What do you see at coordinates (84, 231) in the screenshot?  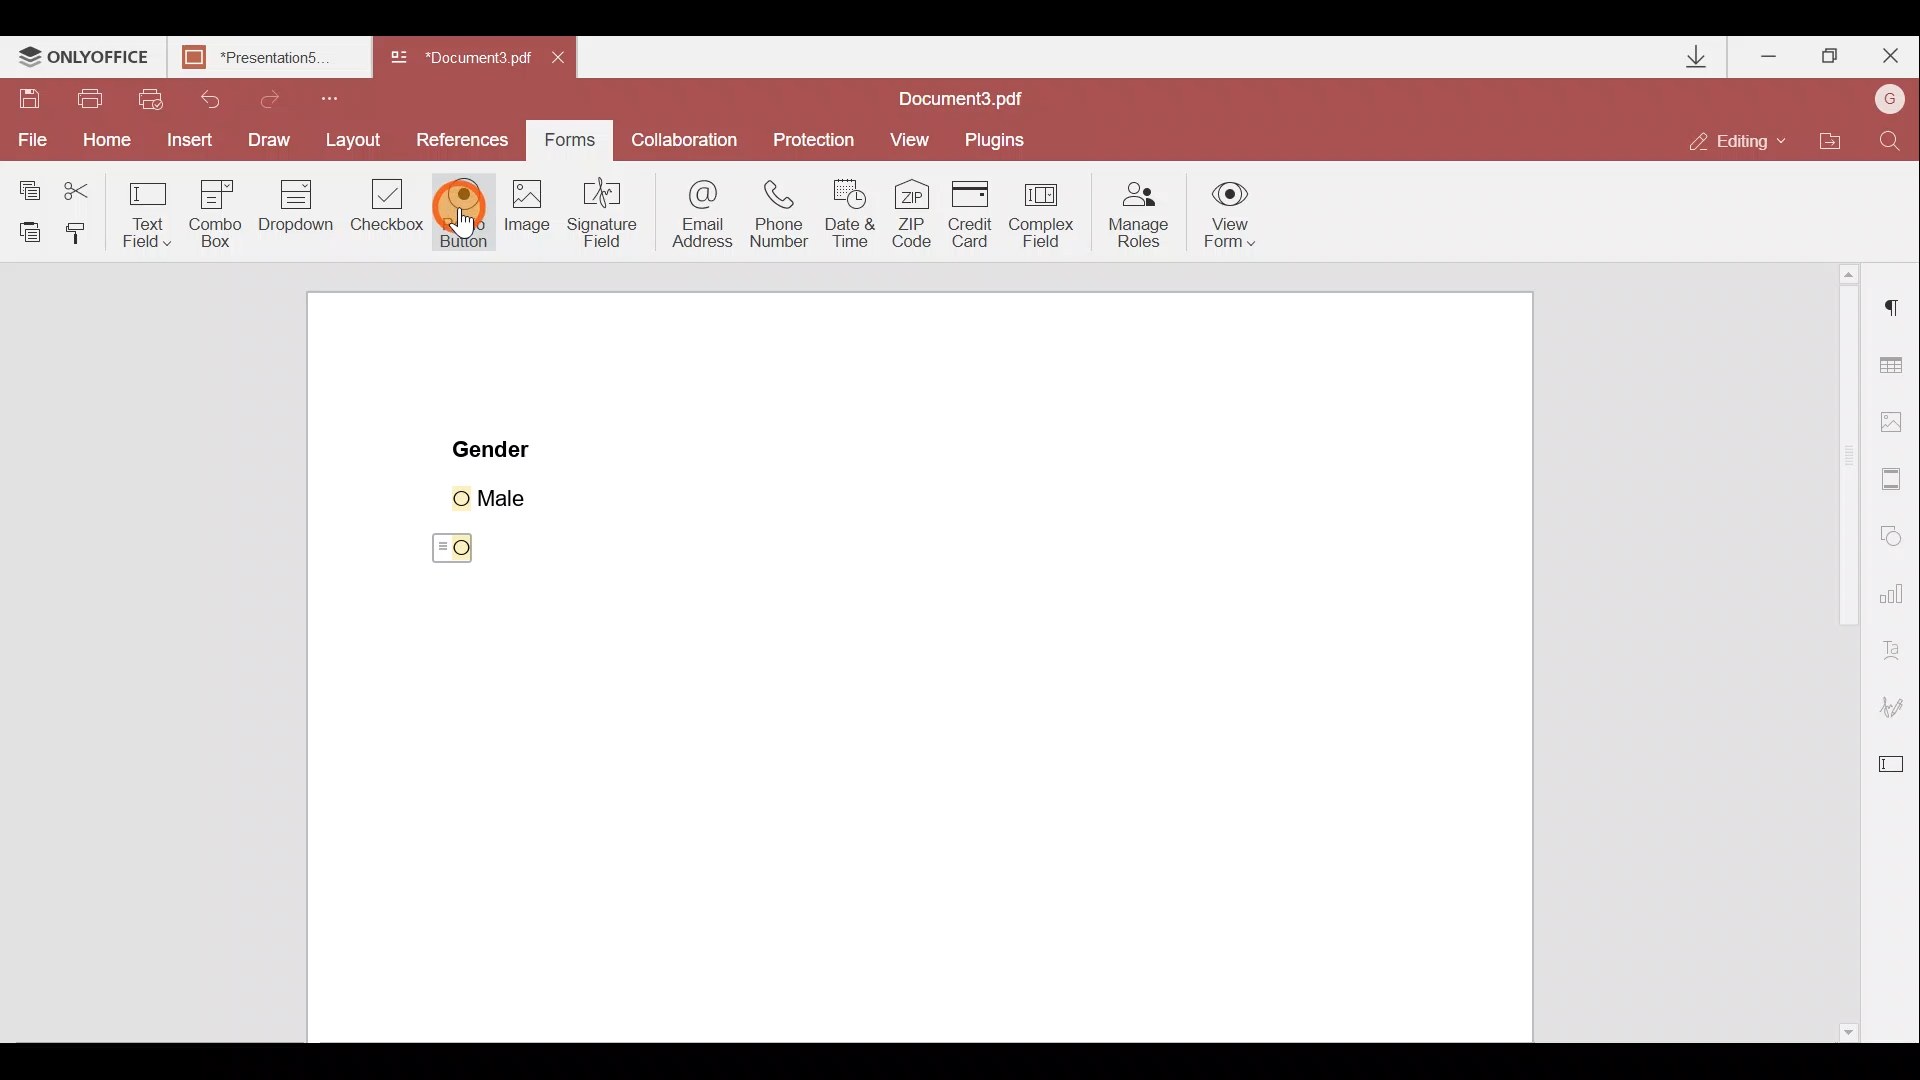 I see `Copy style` at bounding box center [84, 231].